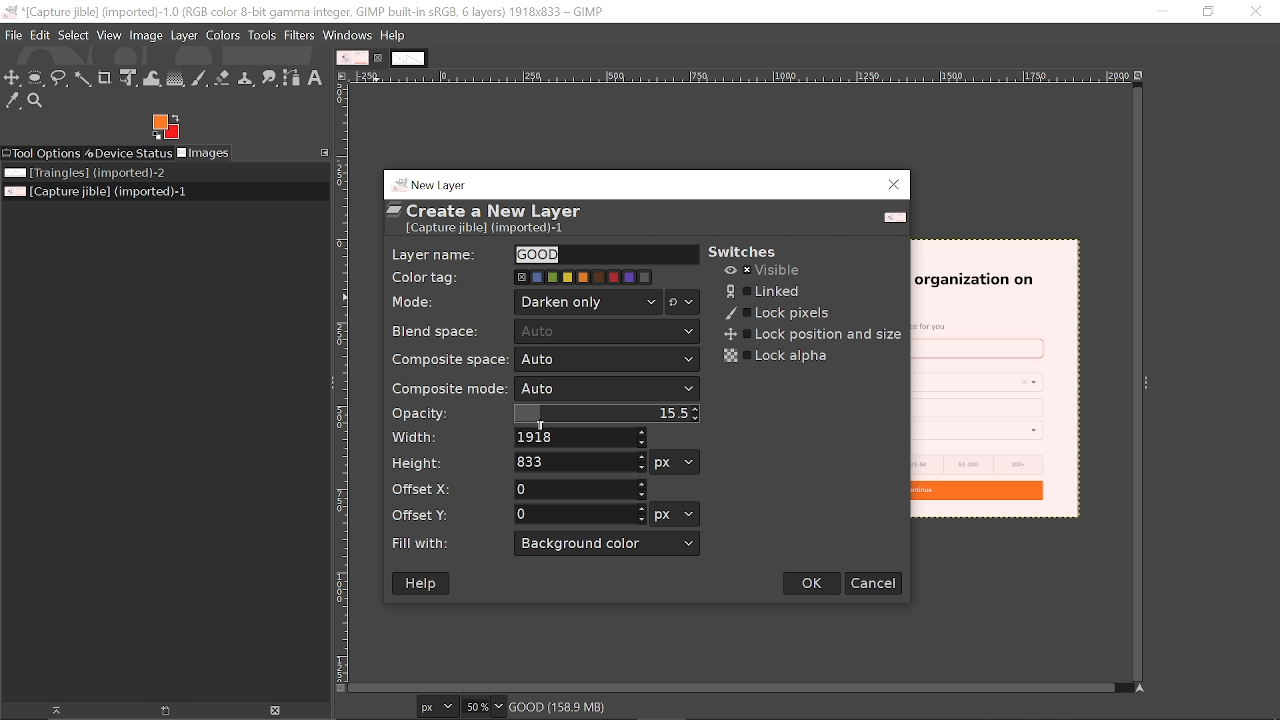  Describe the element at coordinates (582, 438) in the screenshot. I see `Width` at that location.